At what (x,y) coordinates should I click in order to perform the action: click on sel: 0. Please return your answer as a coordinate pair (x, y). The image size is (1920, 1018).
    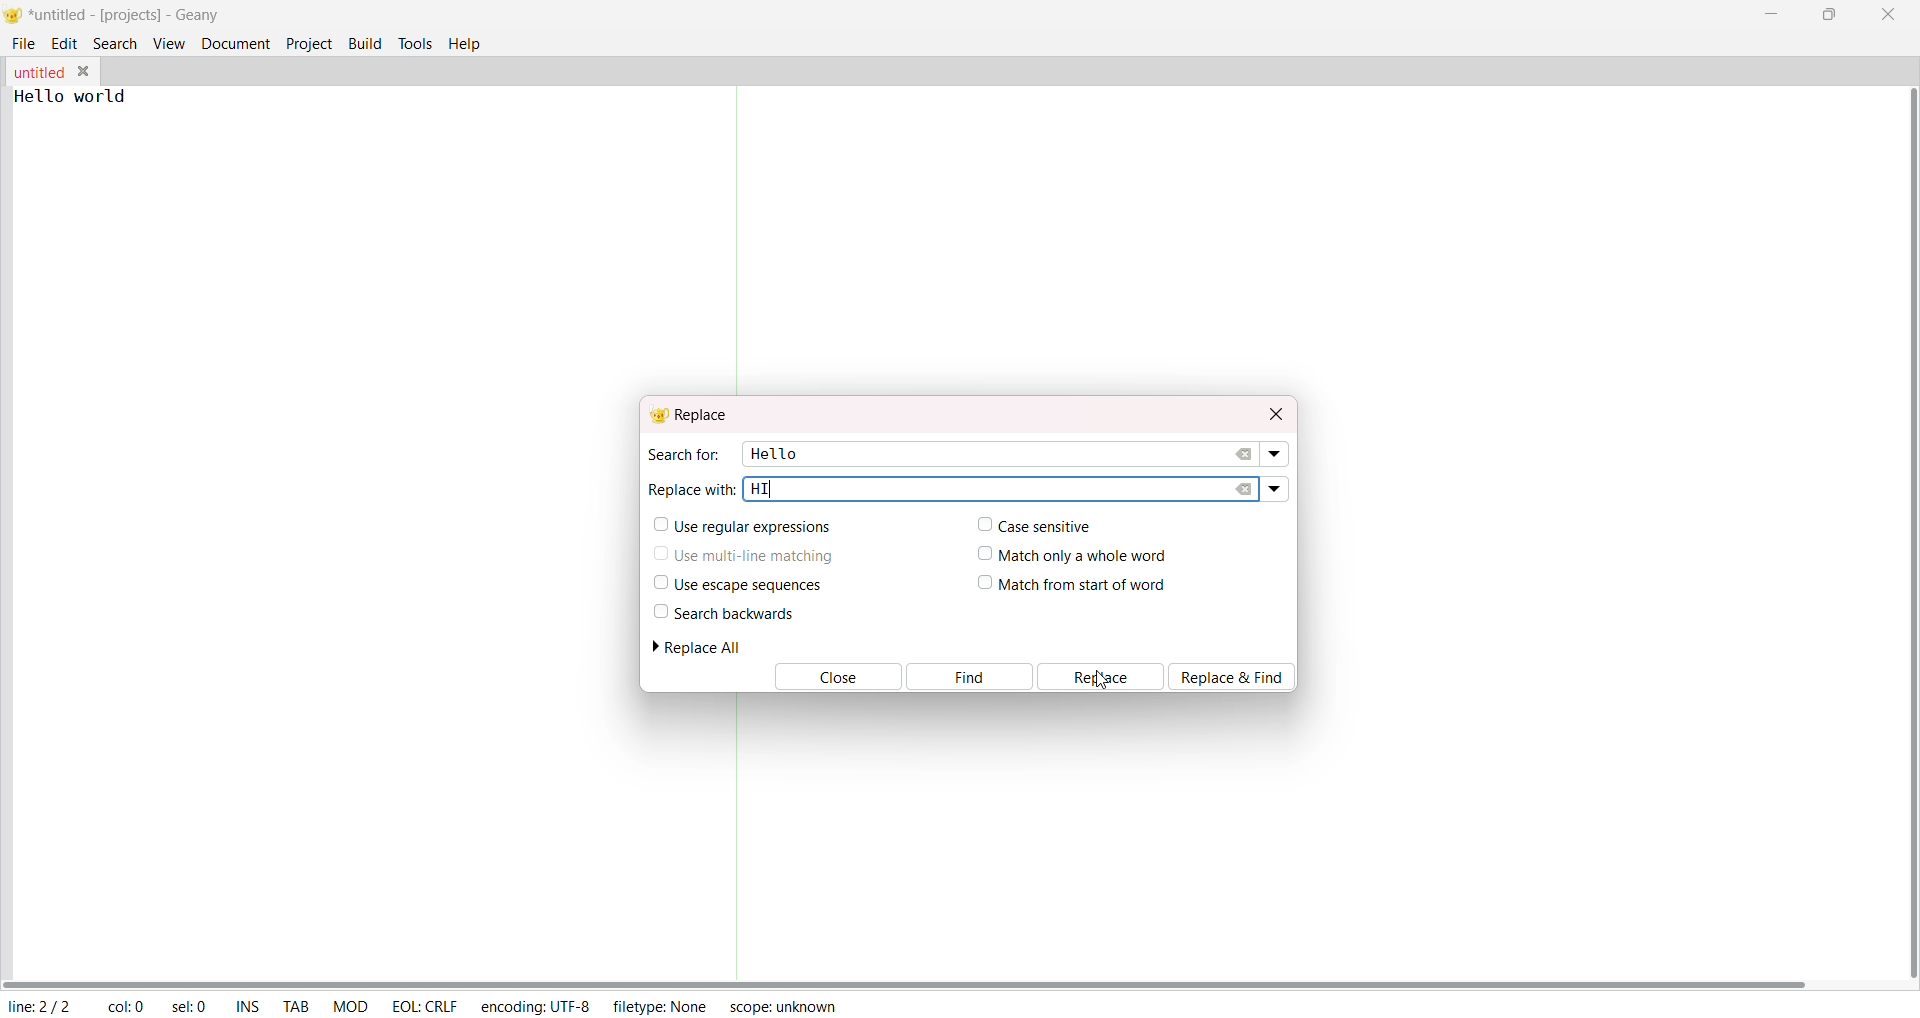
    Looking at the image, I should click on (191, 1007).